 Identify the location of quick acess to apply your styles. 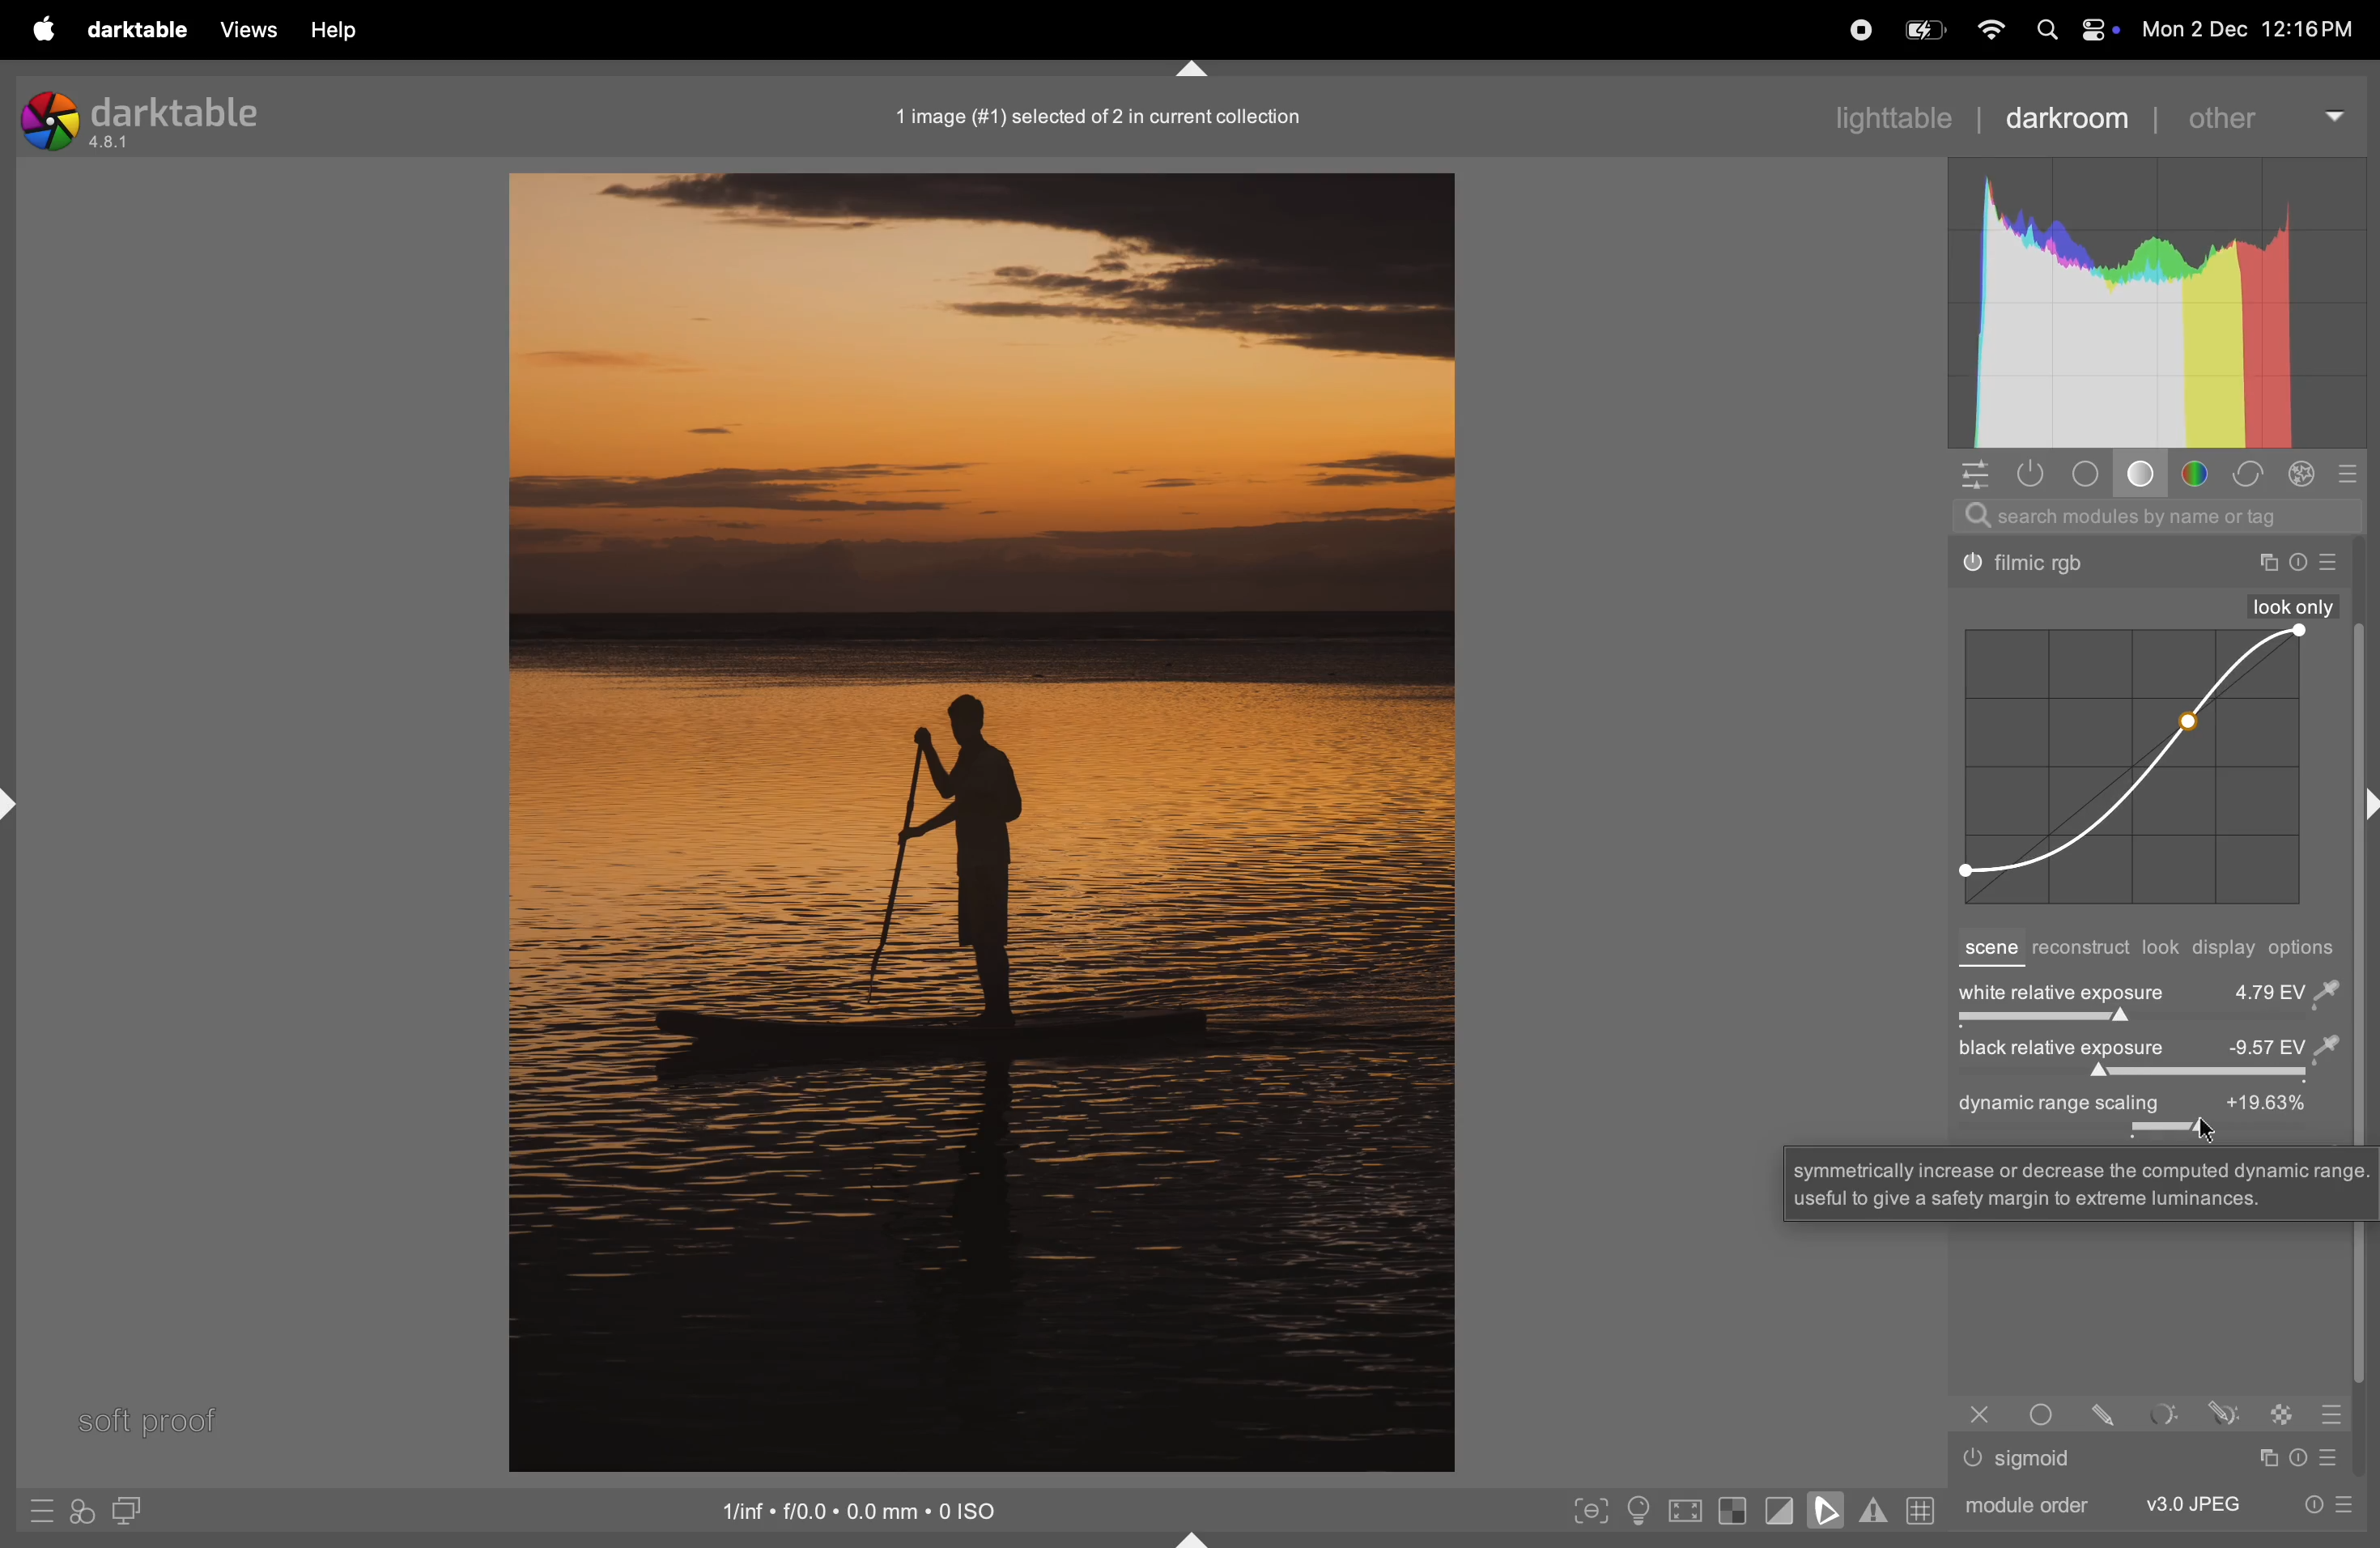
(79, 1512).